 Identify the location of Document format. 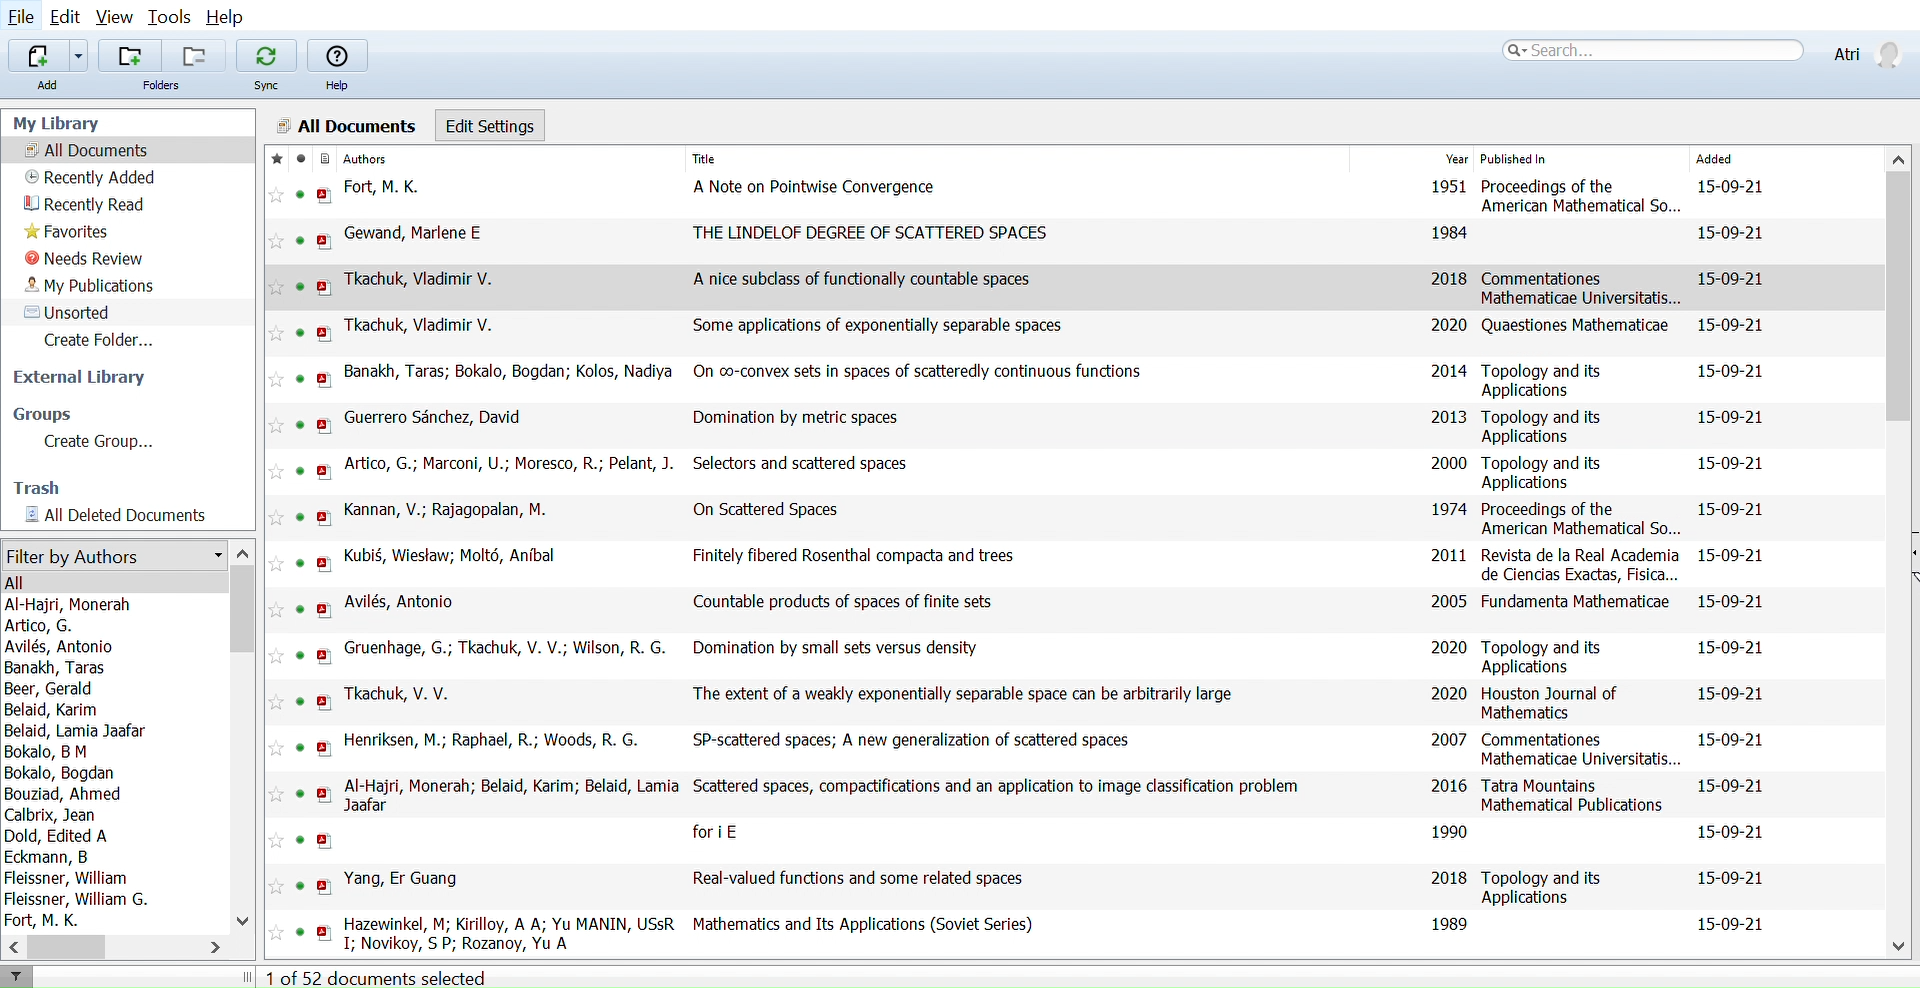
(322, 159).